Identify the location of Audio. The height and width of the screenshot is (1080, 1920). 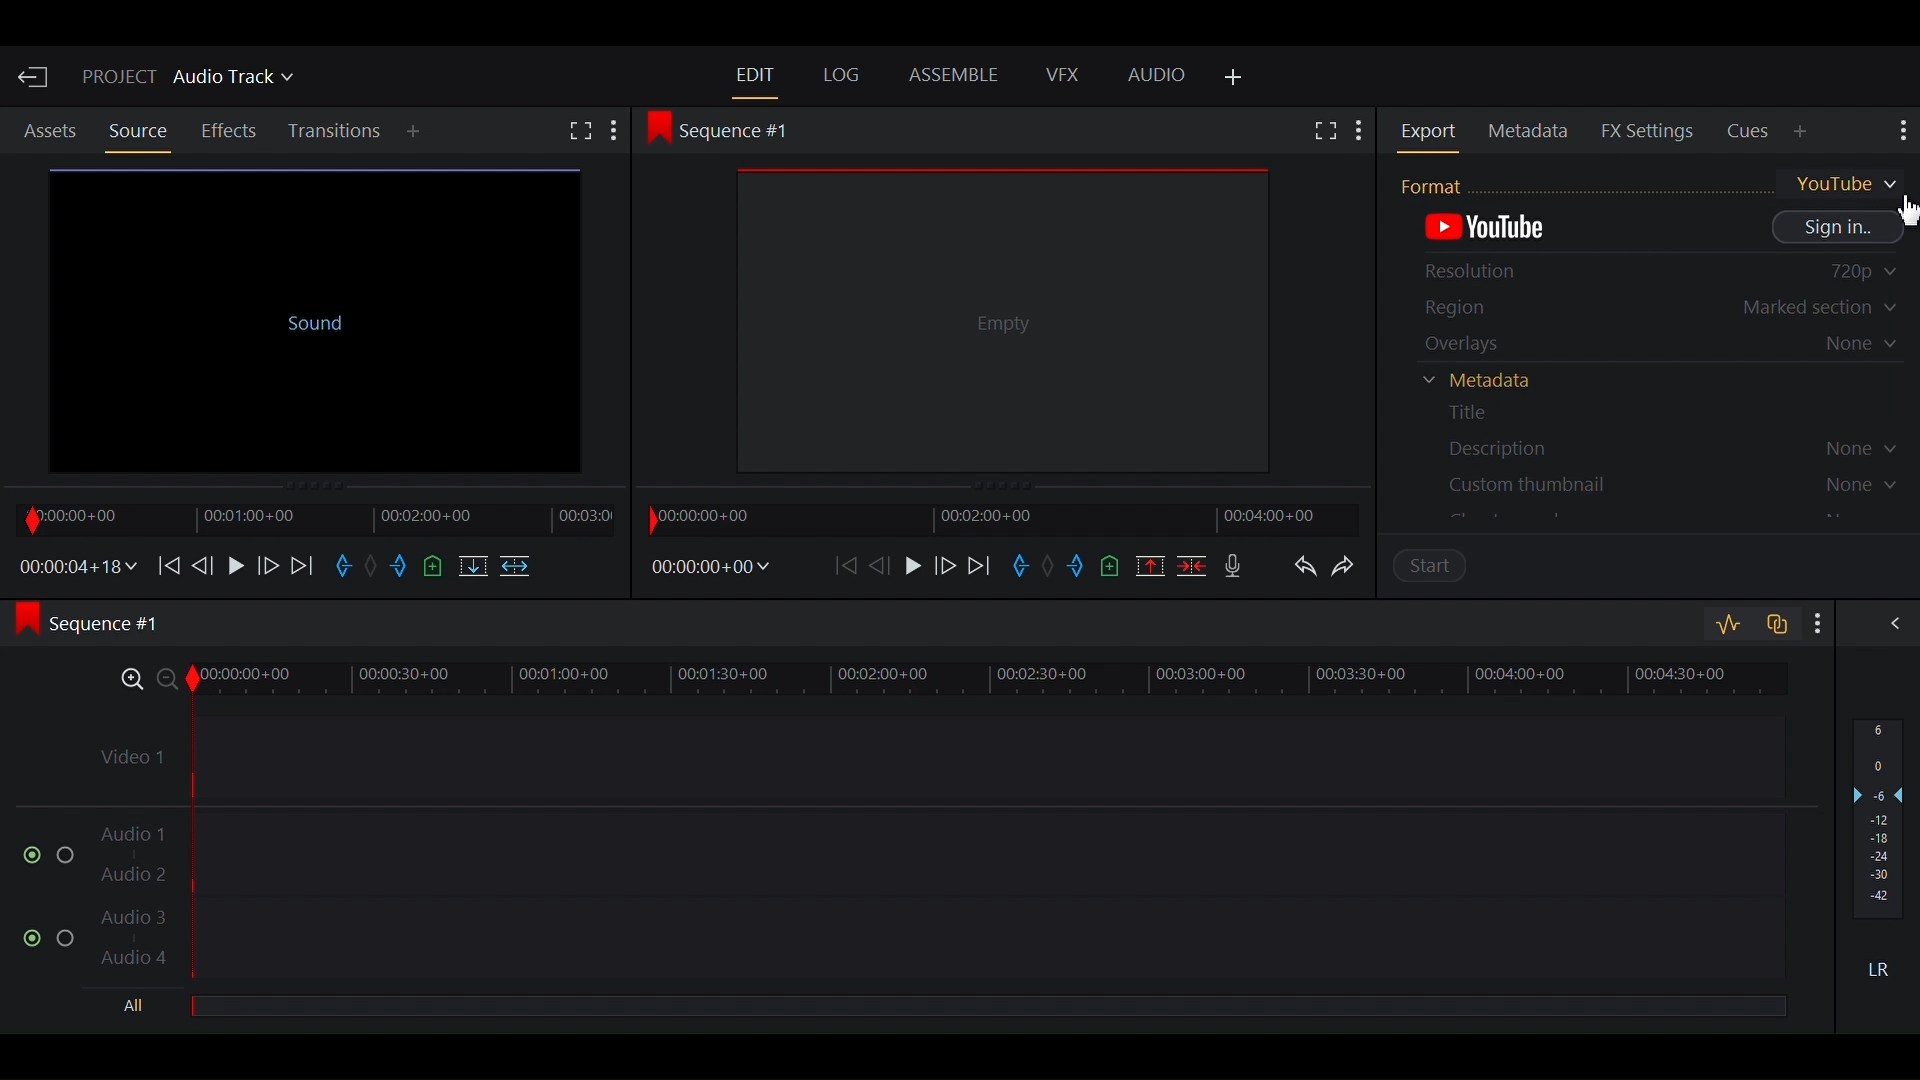
(1157, 76).